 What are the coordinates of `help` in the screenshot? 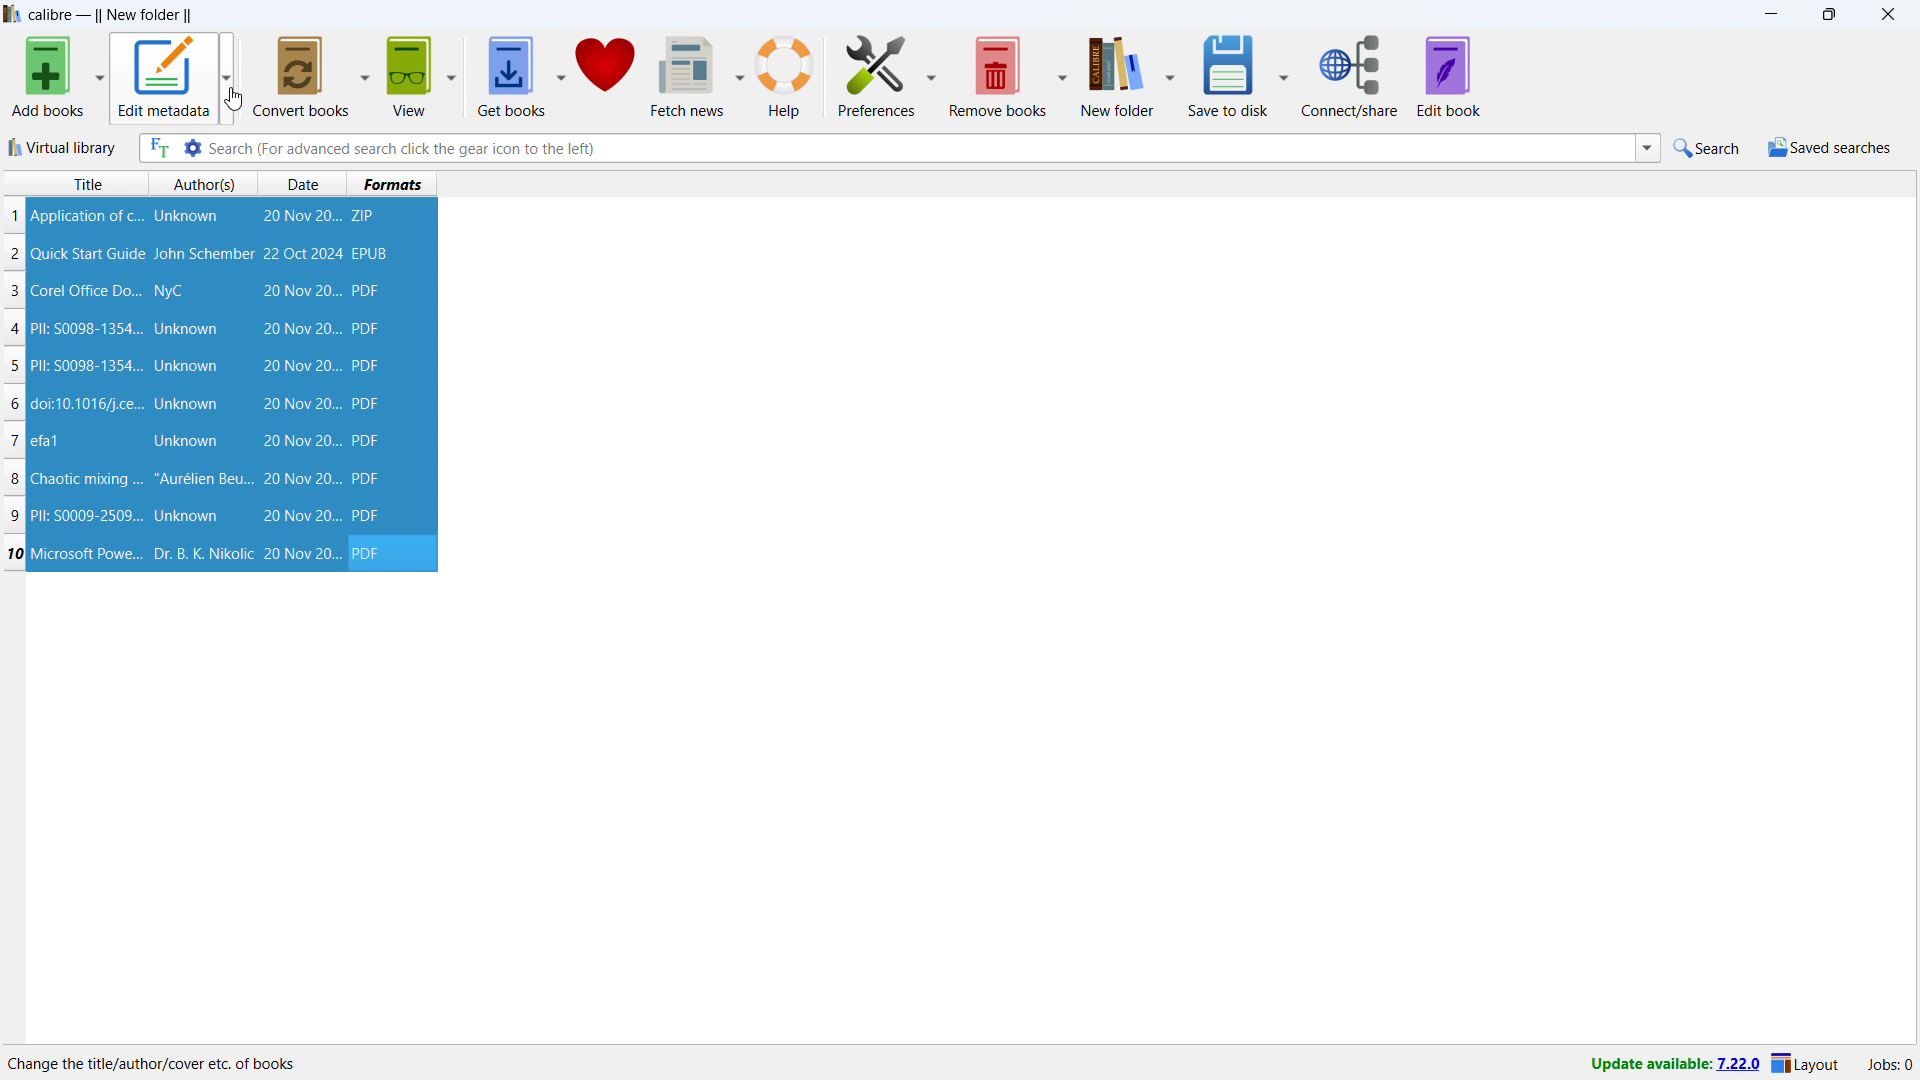 It's located at (787, 75).